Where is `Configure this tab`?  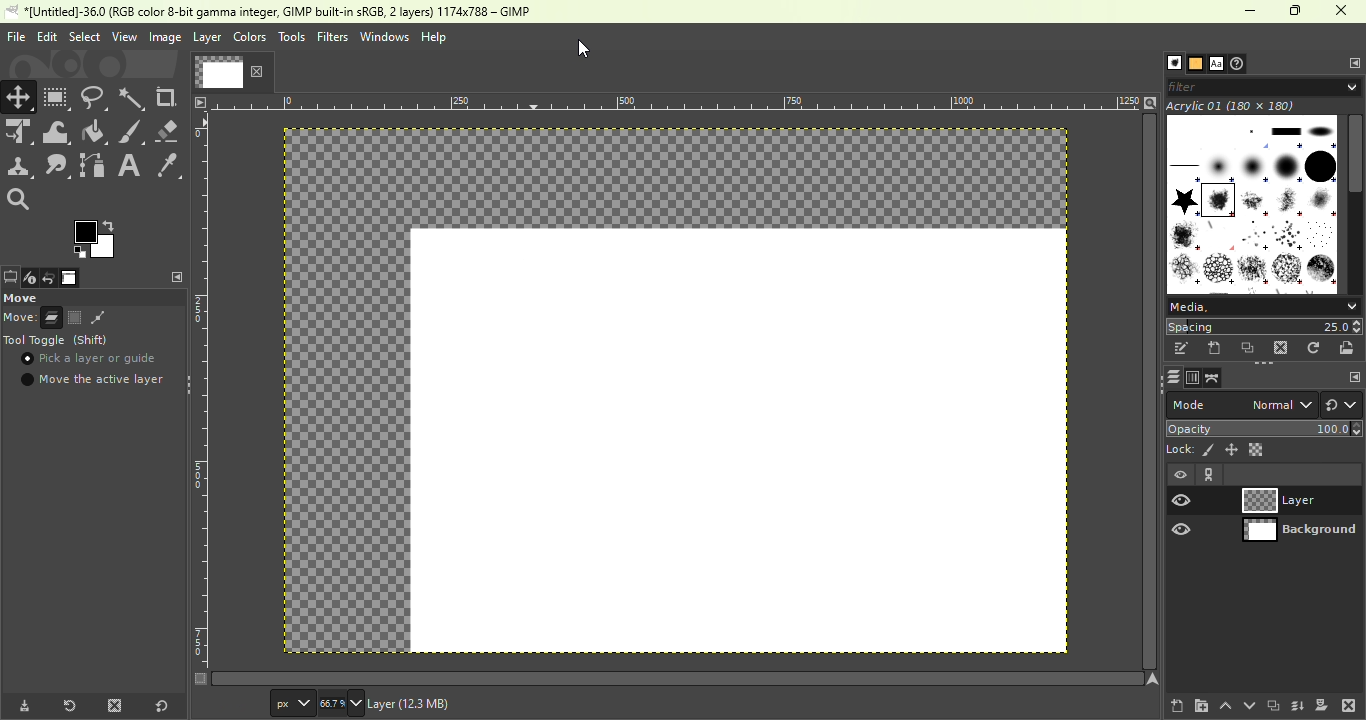 Configure this tab is located at coordinates (174, 277).